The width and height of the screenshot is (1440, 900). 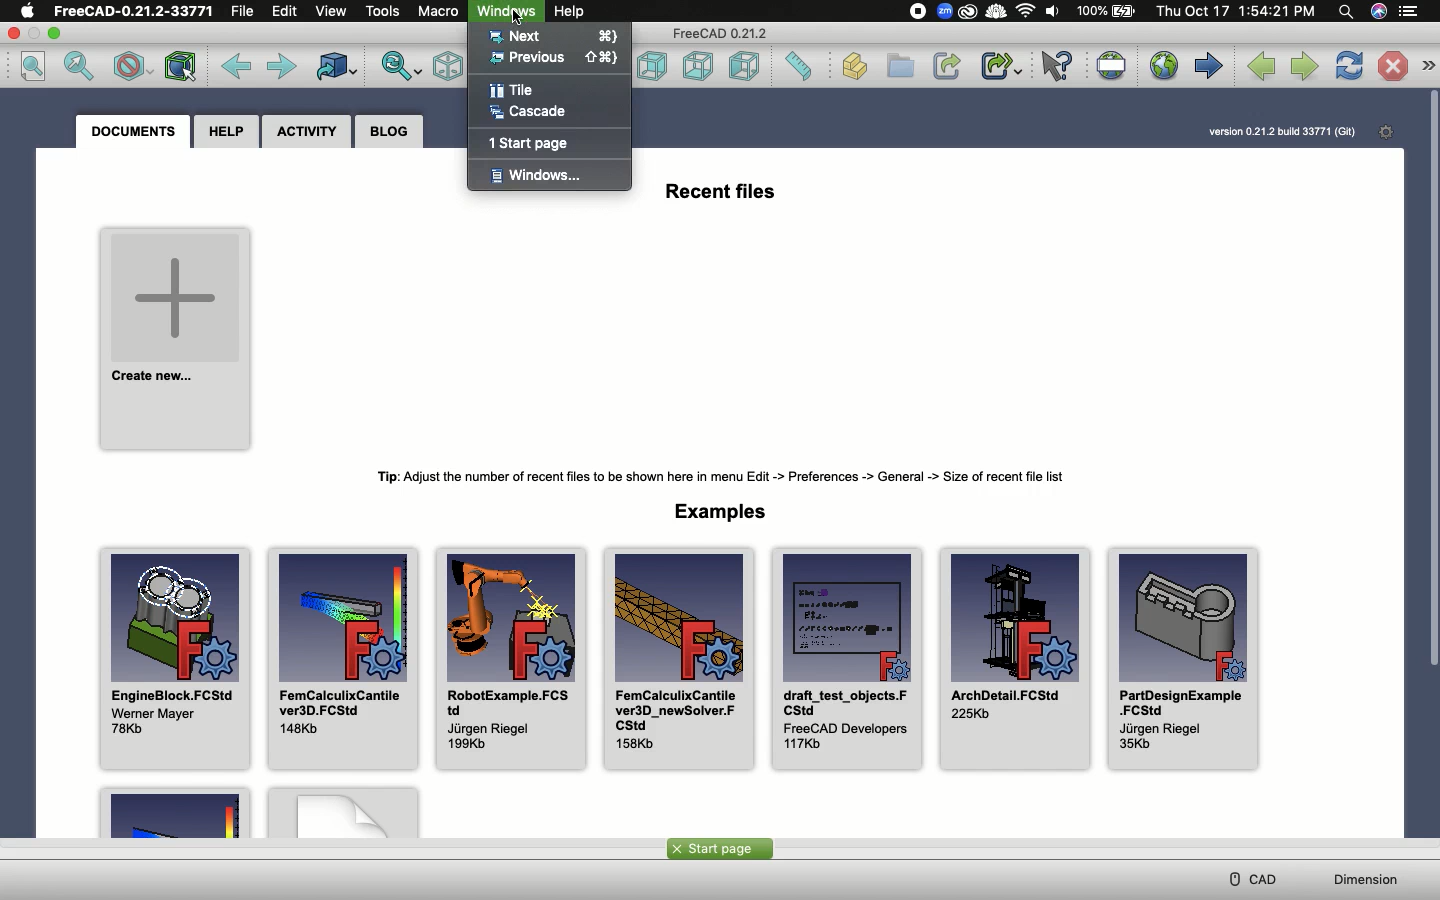 I want to click on Refresh web page, so click(x=1350, y=66).